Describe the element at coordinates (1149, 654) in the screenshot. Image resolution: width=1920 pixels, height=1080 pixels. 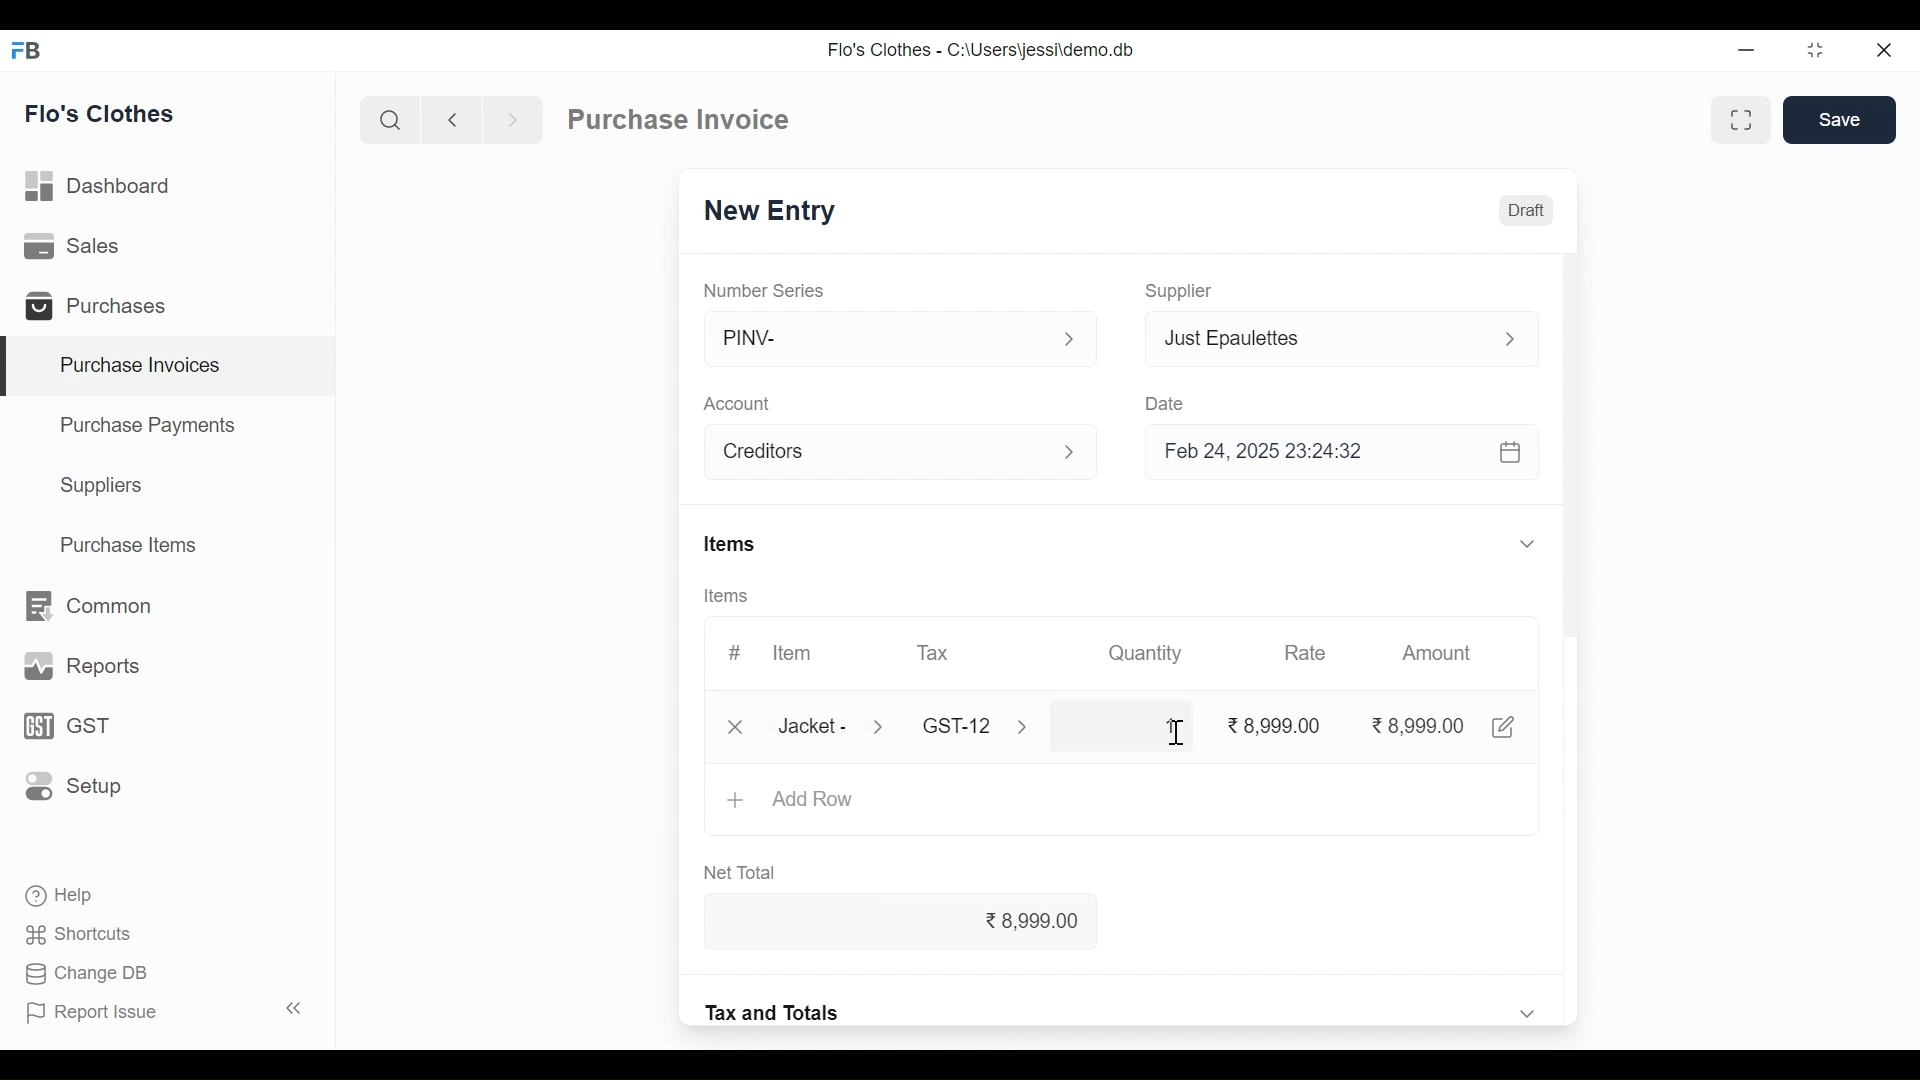
I see `Quantity` at that location.